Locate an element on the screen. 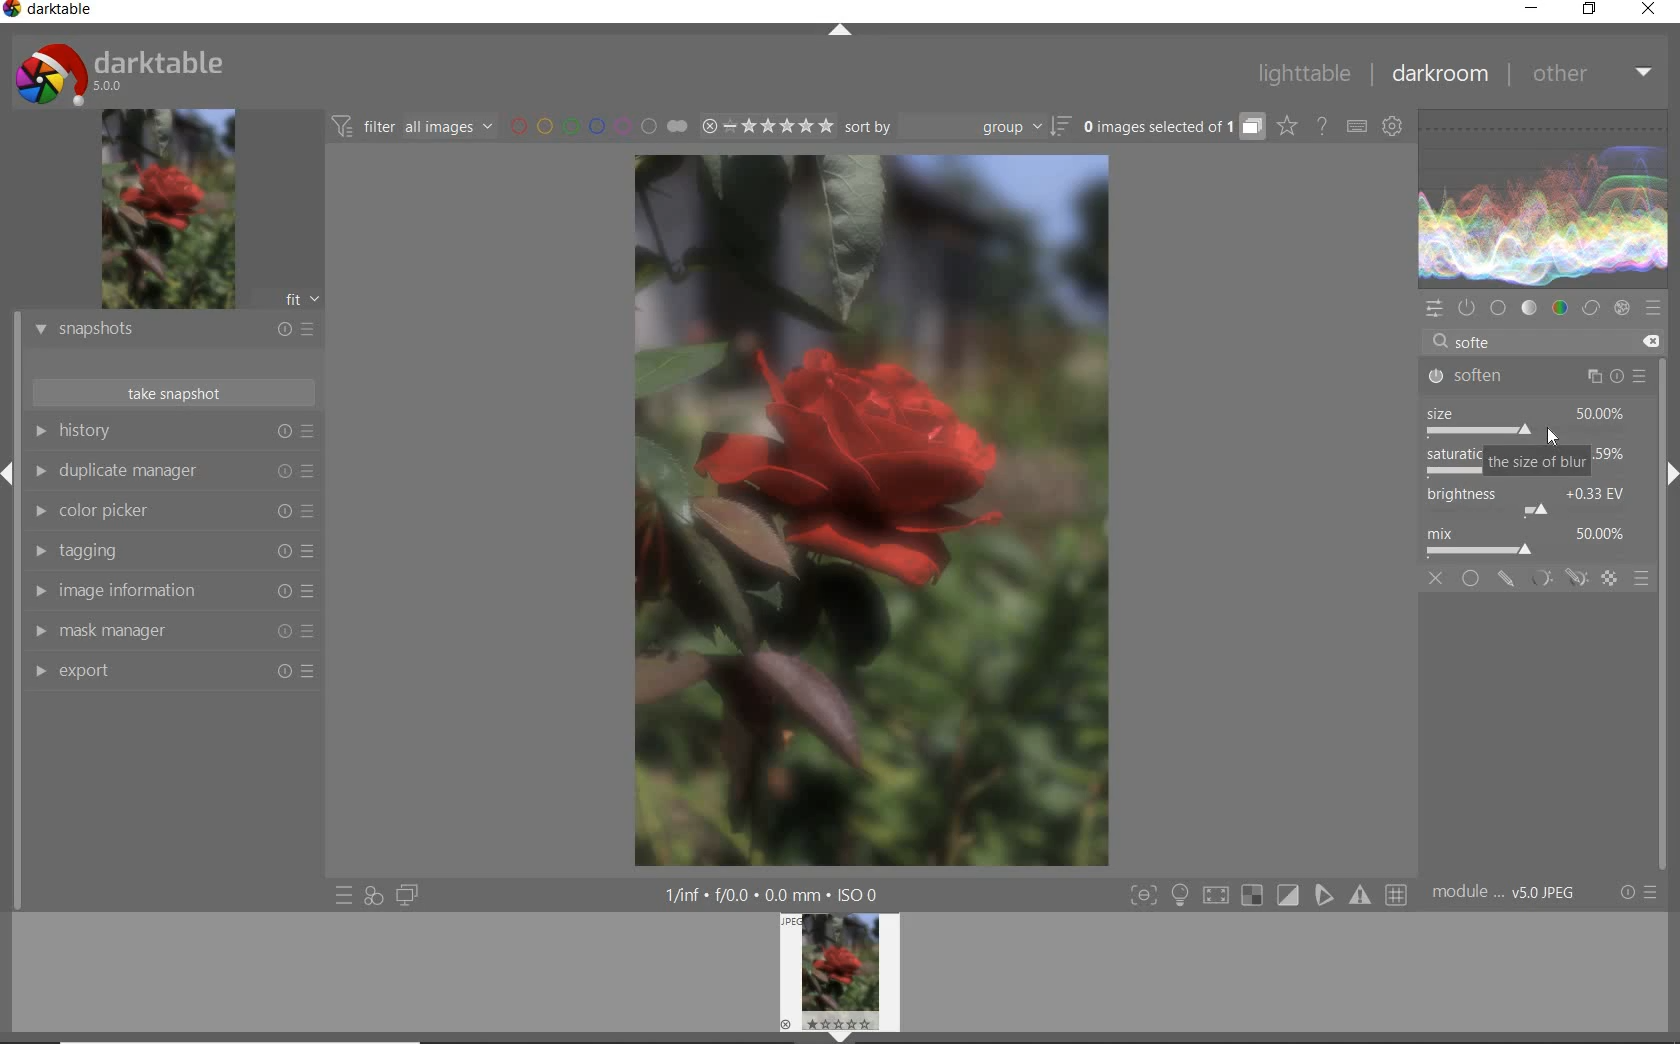  mask manager is located at coordinates (171, 631).